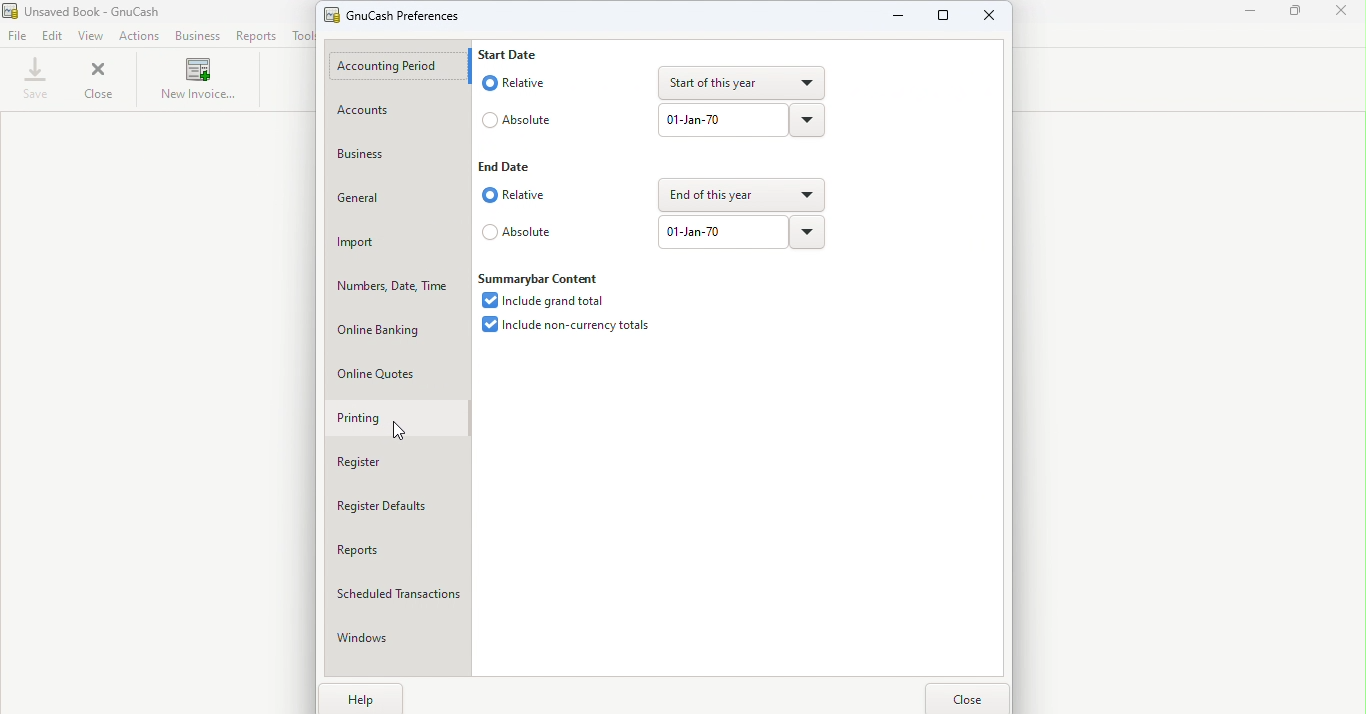 Image resolution: width=1366 pixels, height=714 pixels. What do you see at coordinates (399, 243) in the screenshot?
I see `Import` at bounding box center [399, 243].